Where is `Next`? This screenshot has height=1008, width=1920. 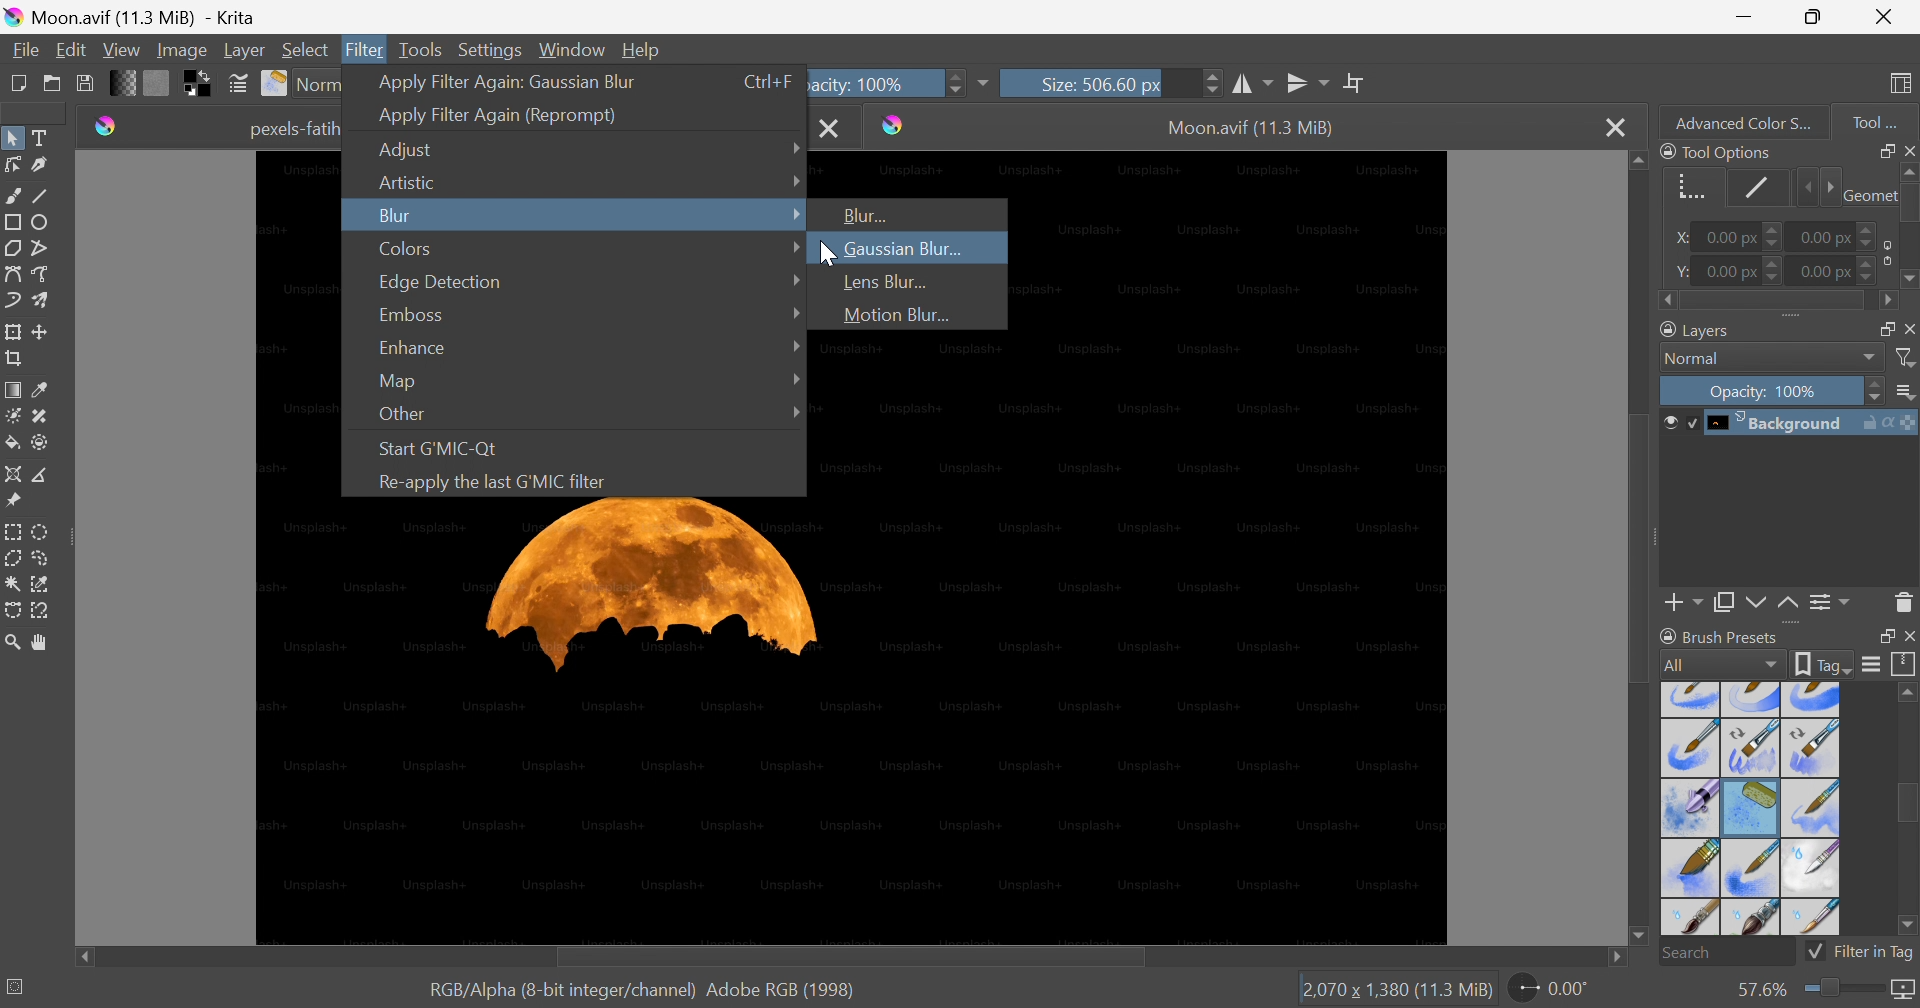 Next is located at coordinates (1826, 187).